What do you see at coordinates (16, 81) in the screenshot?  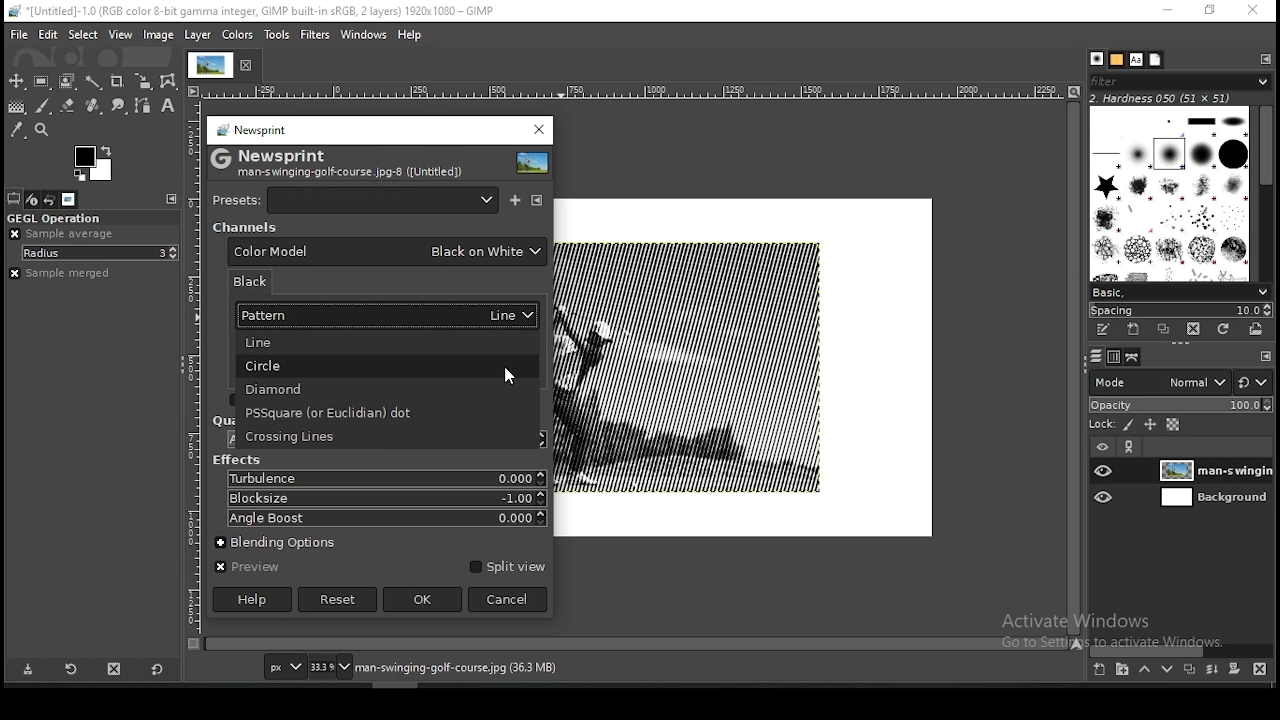 I see `move tool` at bounding box center [16, 81].